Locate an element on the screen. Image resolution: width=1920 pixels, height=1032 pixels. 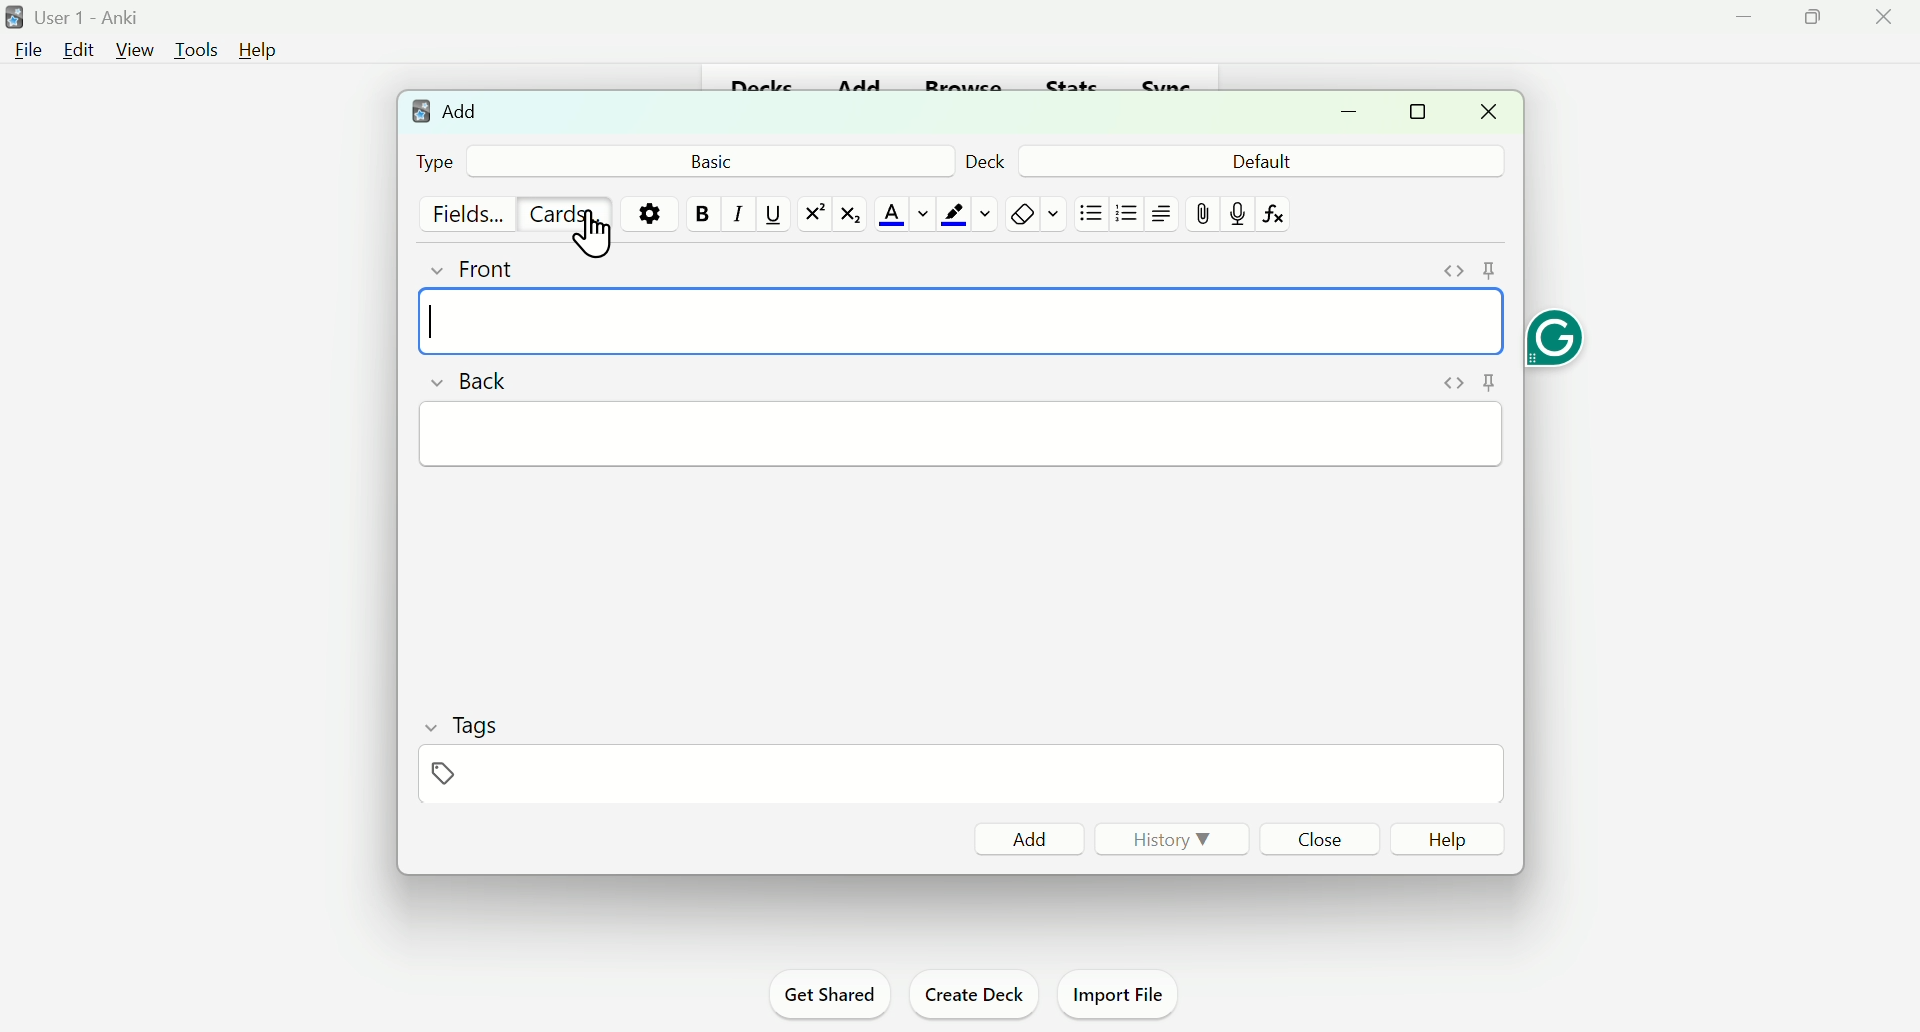
logo is located at coordinates (422, 112).